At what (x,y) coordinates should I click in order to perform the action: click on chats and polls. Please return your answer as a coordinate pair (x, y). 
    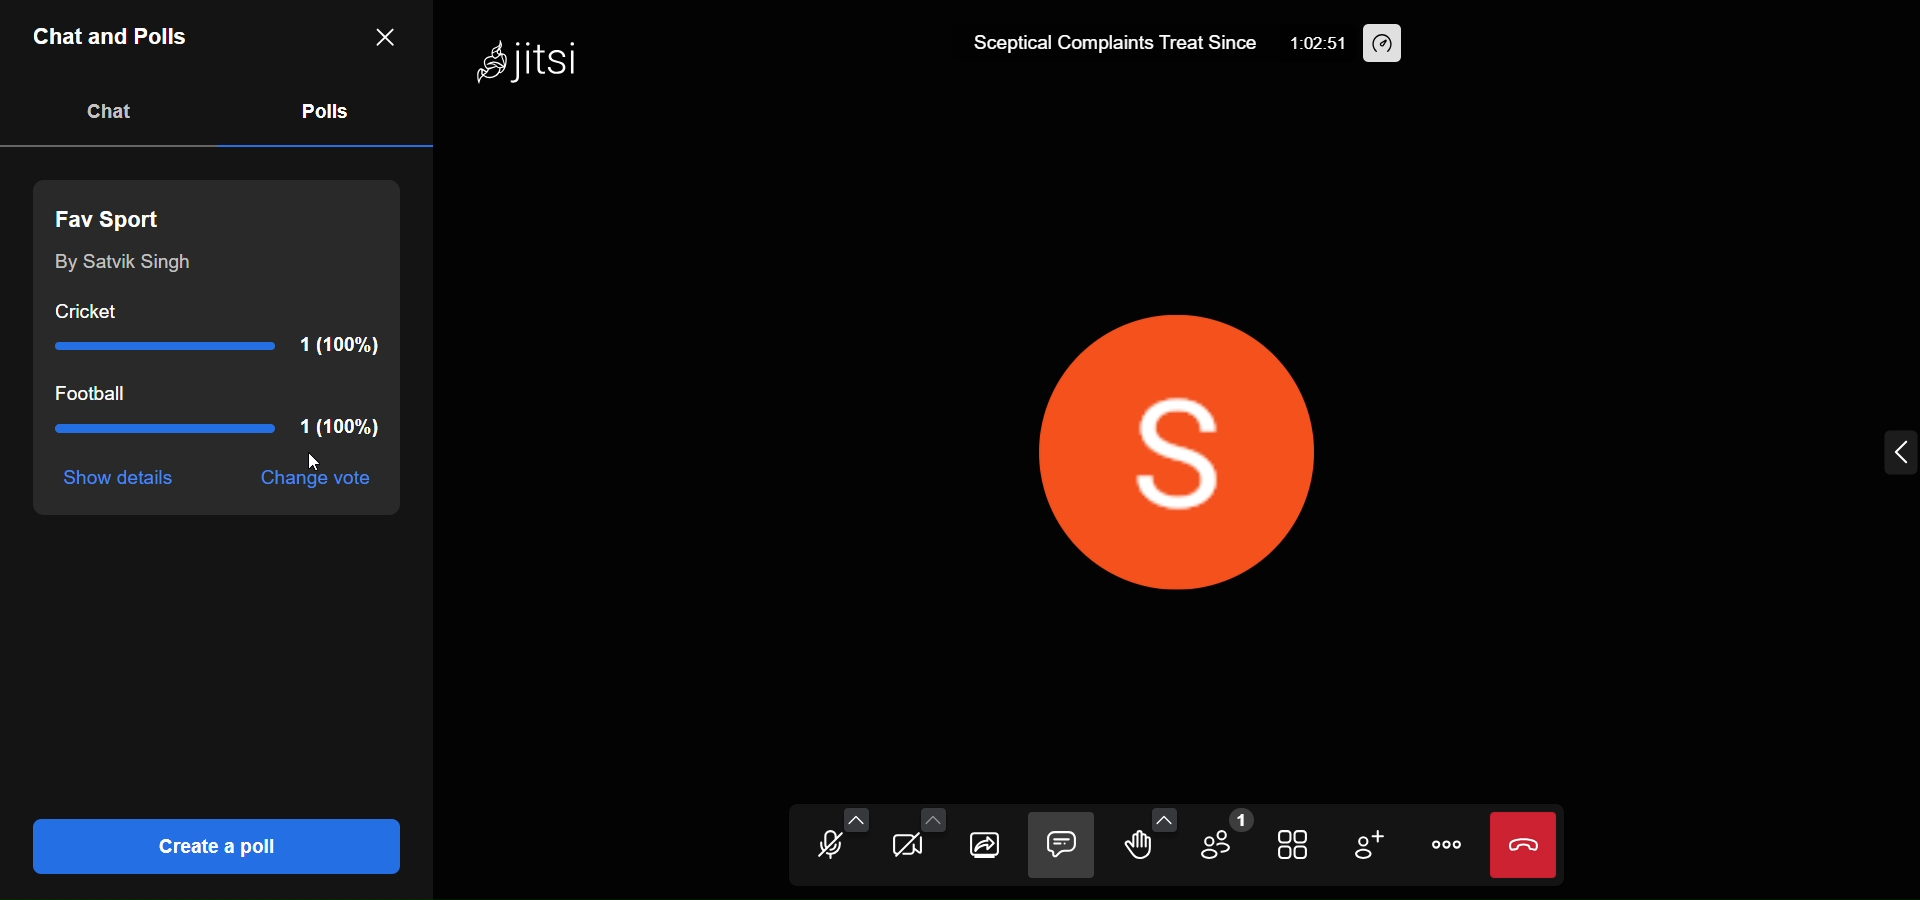
    Looking at the image, I should click on (114, 40).